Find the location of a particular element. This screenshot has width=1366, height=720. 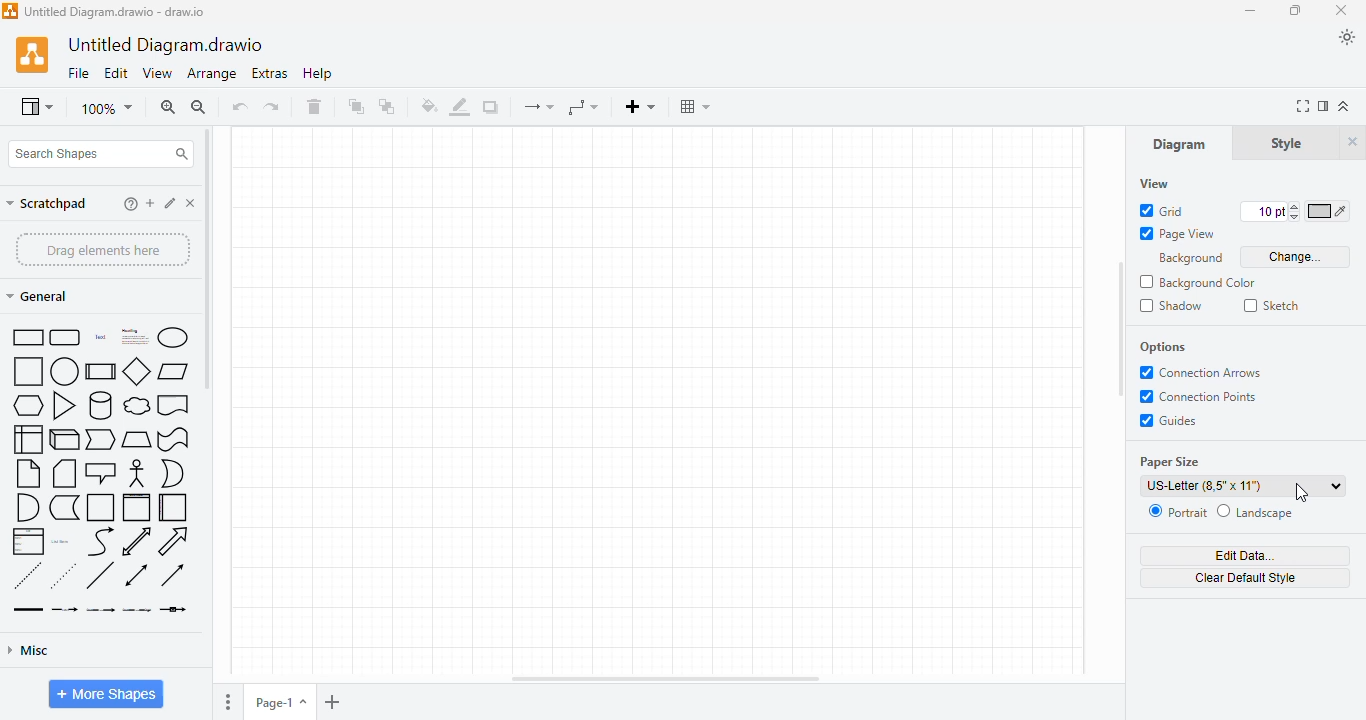

collapse/expand is located at coordinates (1345, 106).